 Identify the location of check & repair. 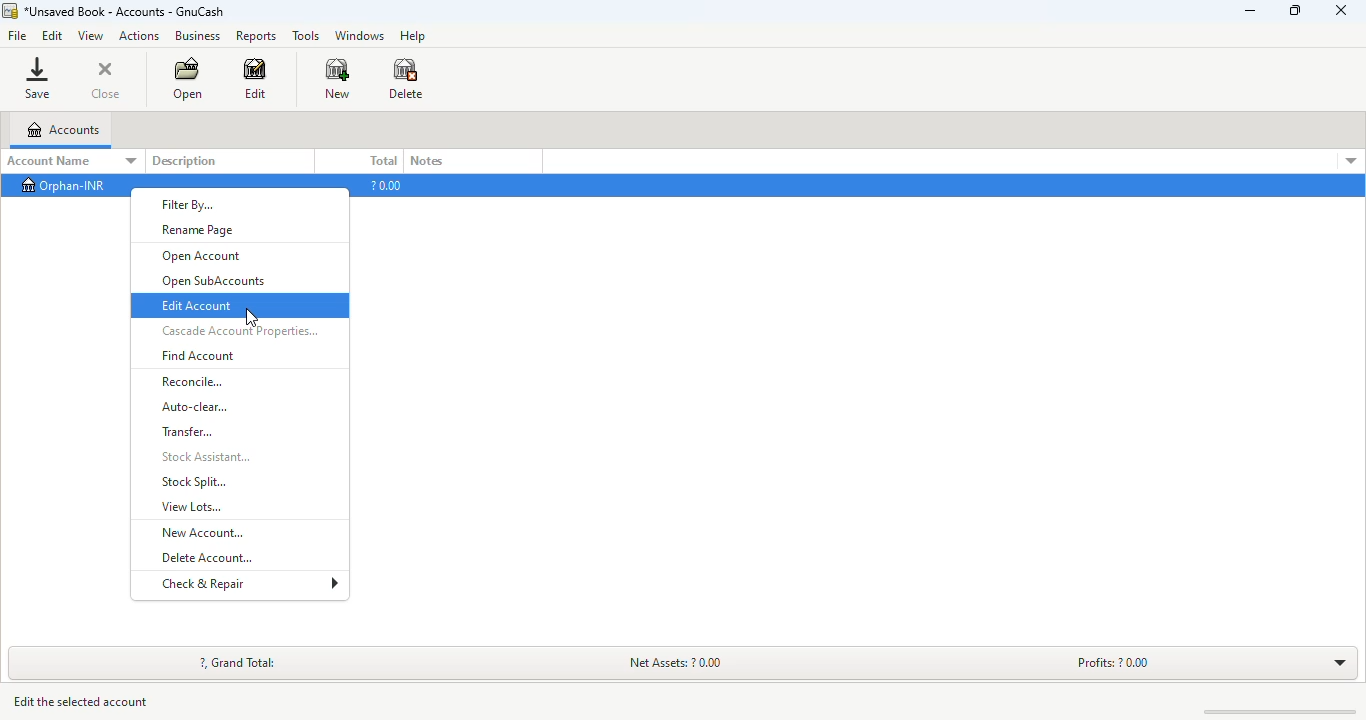
(250, 584).